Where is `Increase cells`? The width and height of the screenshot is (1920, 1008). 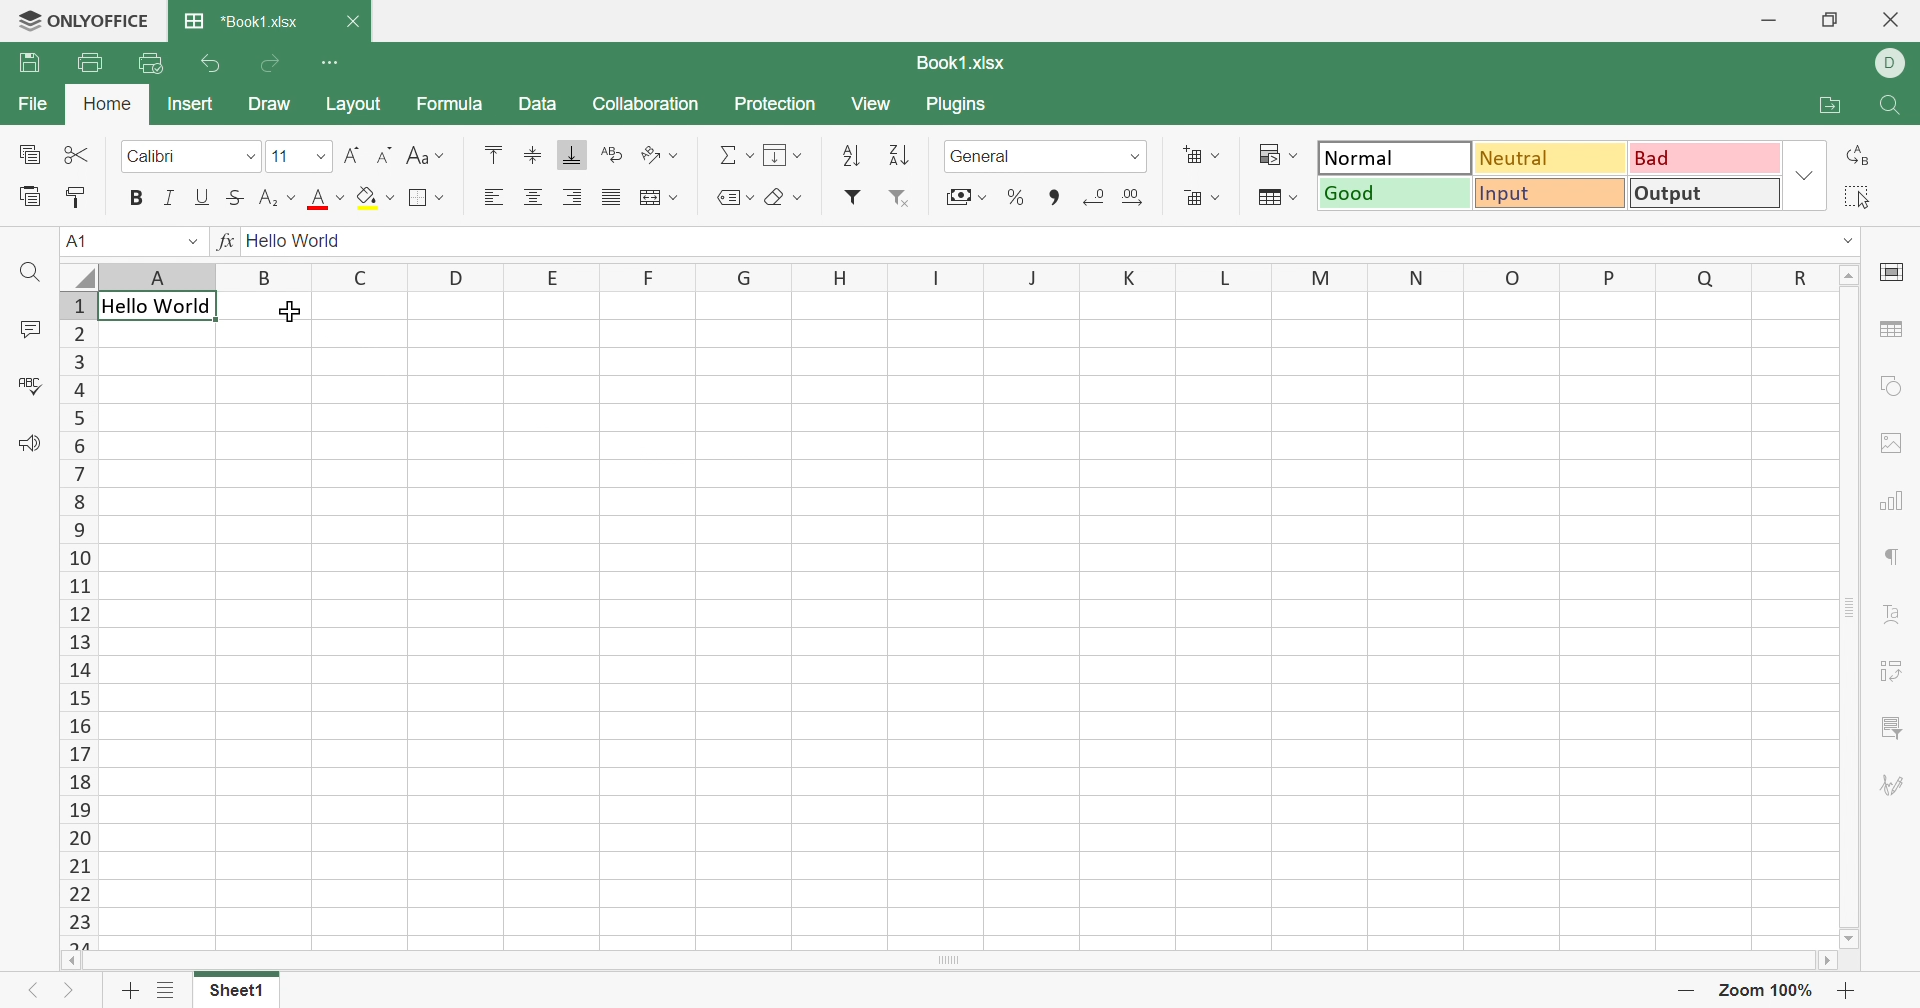 Increase cells is located at coordinates (1199, 155).